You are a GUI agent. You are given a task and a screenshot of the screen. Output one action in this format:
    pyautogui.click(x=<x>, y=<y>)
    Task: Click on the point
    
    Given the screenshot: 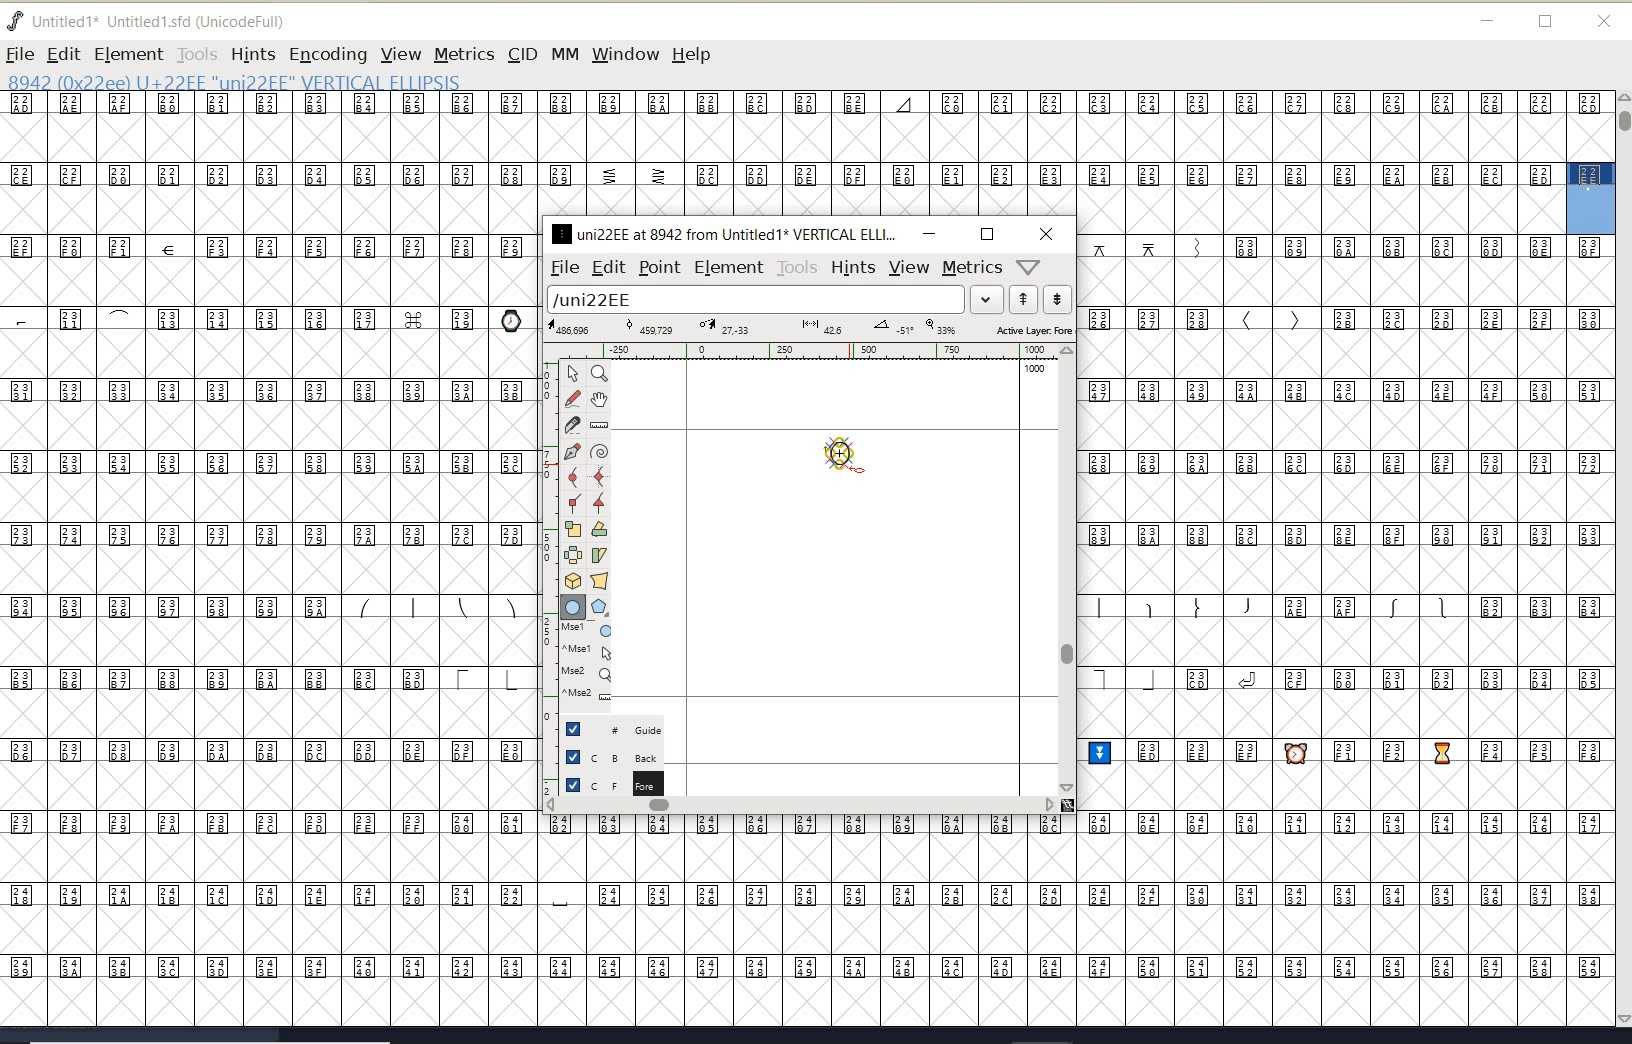 What is the action you would take?
    pyautogui.click(x=658, y=268)
    